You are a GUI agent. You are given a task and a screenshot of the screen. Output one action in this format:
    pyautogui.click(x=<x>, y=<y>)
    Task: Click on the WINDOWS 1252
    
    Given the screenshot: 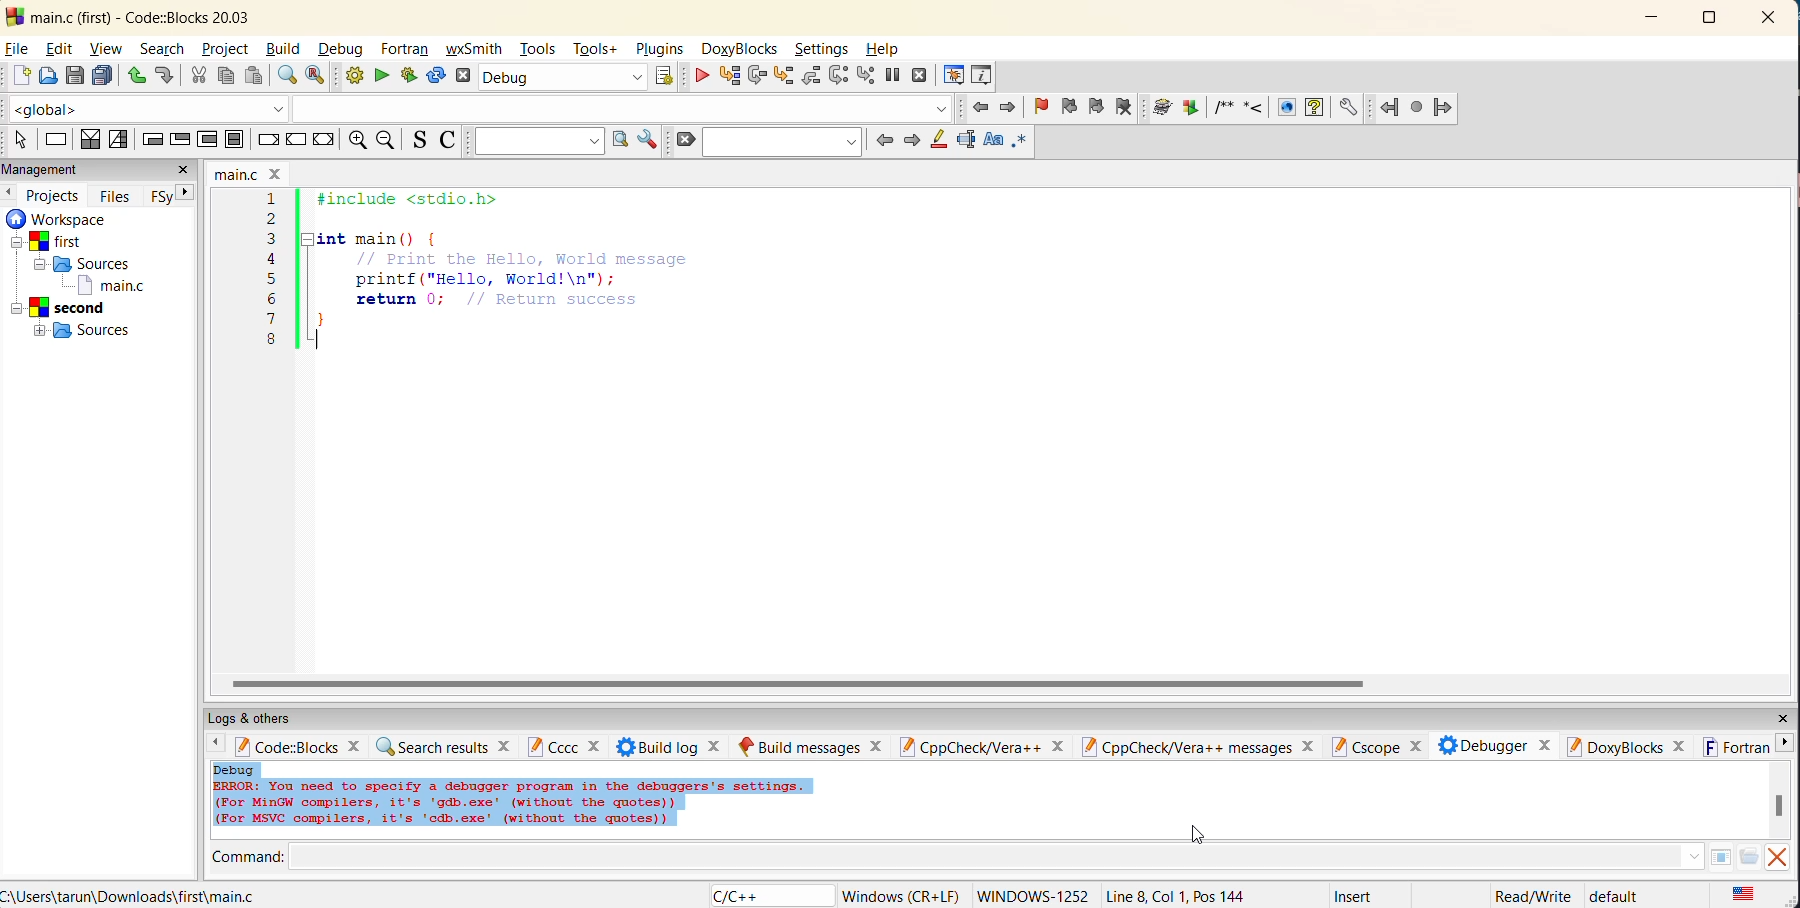 What is the action you would take?
    pyautogui.click(x=1030, y=896)
    